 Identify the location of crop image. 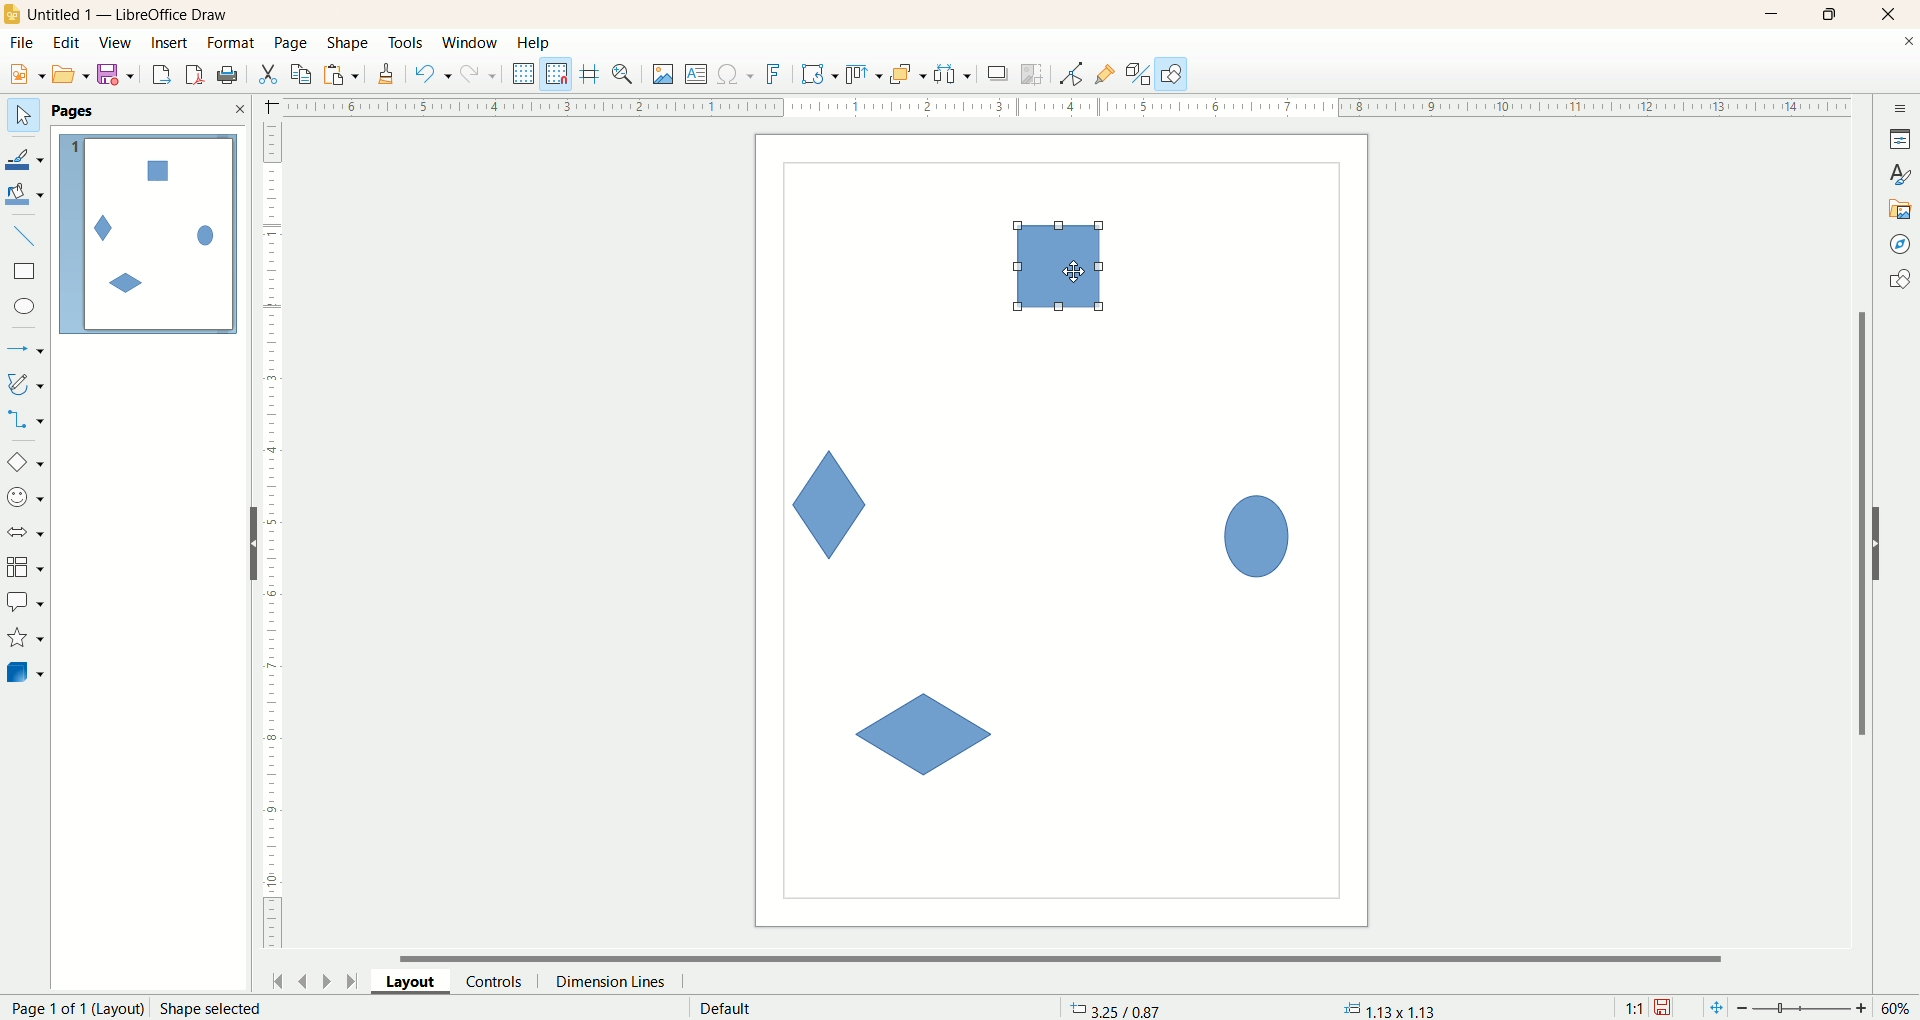
(1033, 74).